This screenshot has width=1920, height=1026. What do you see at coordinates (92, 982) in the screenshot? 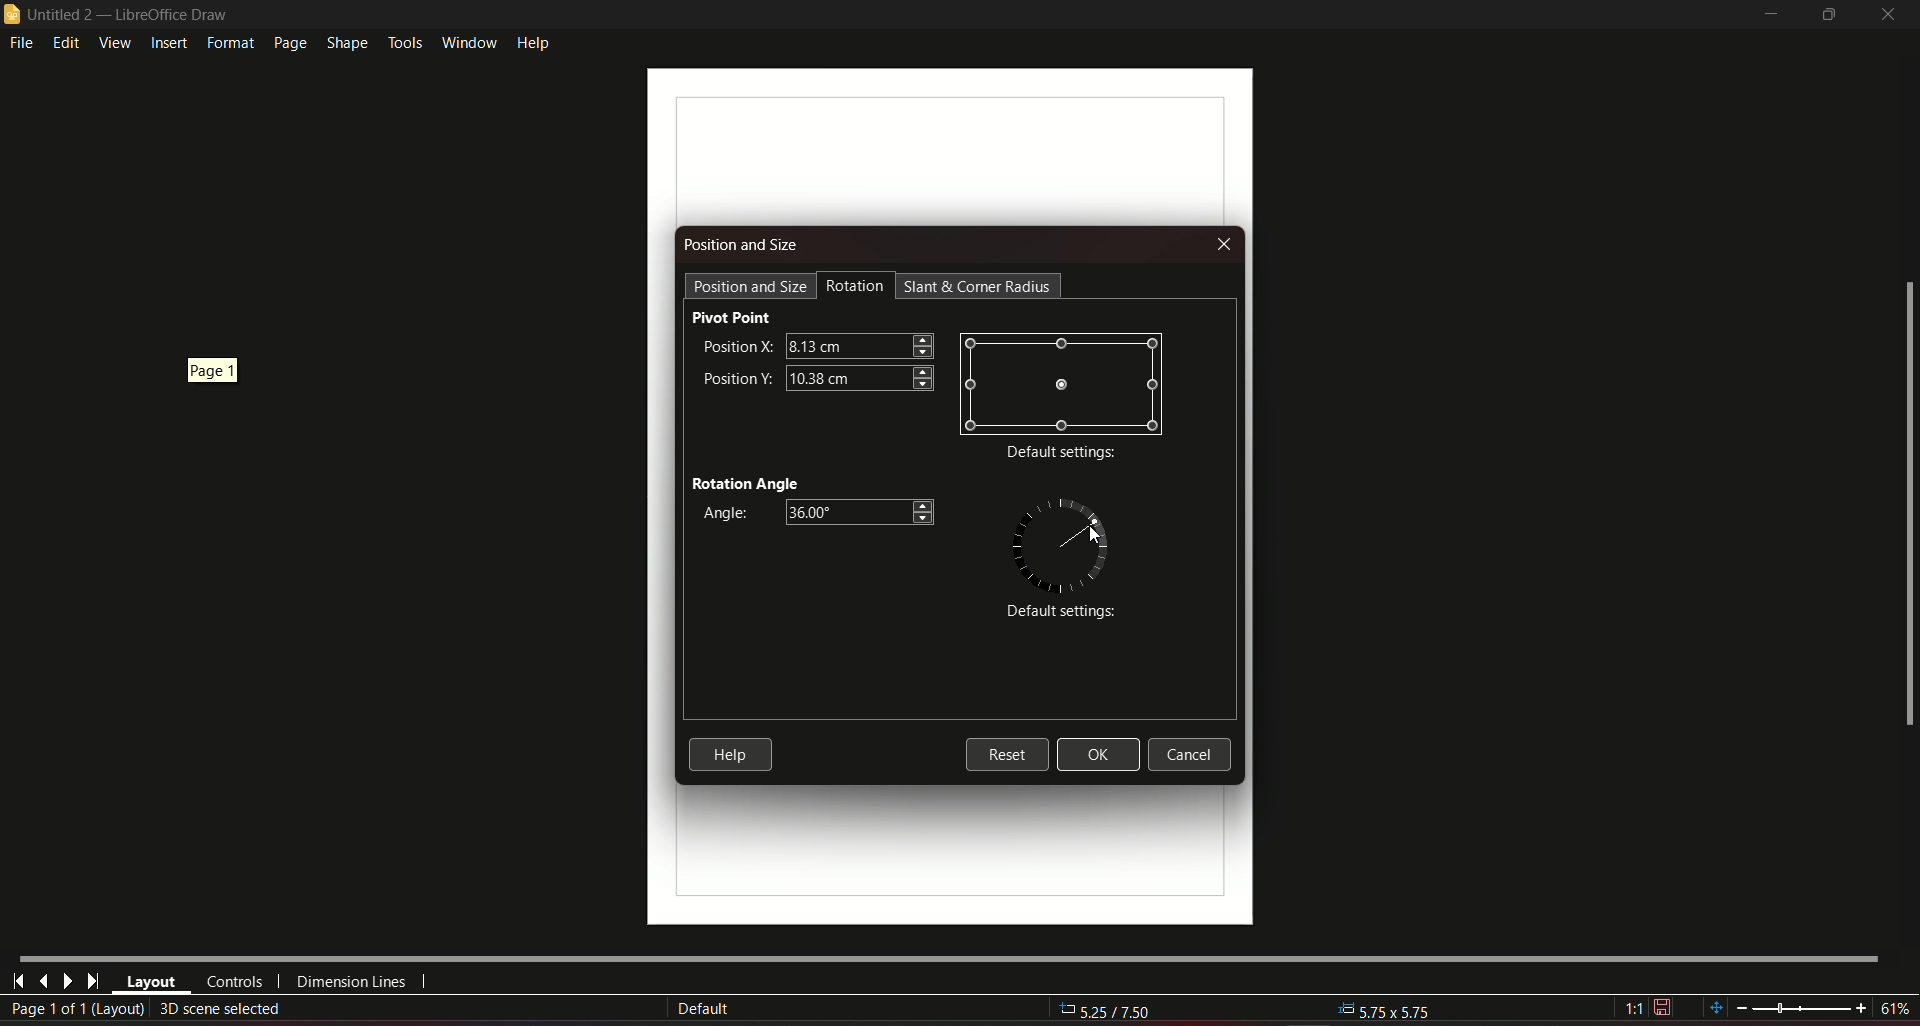
I see `last page` at bounding box center [92, 982].